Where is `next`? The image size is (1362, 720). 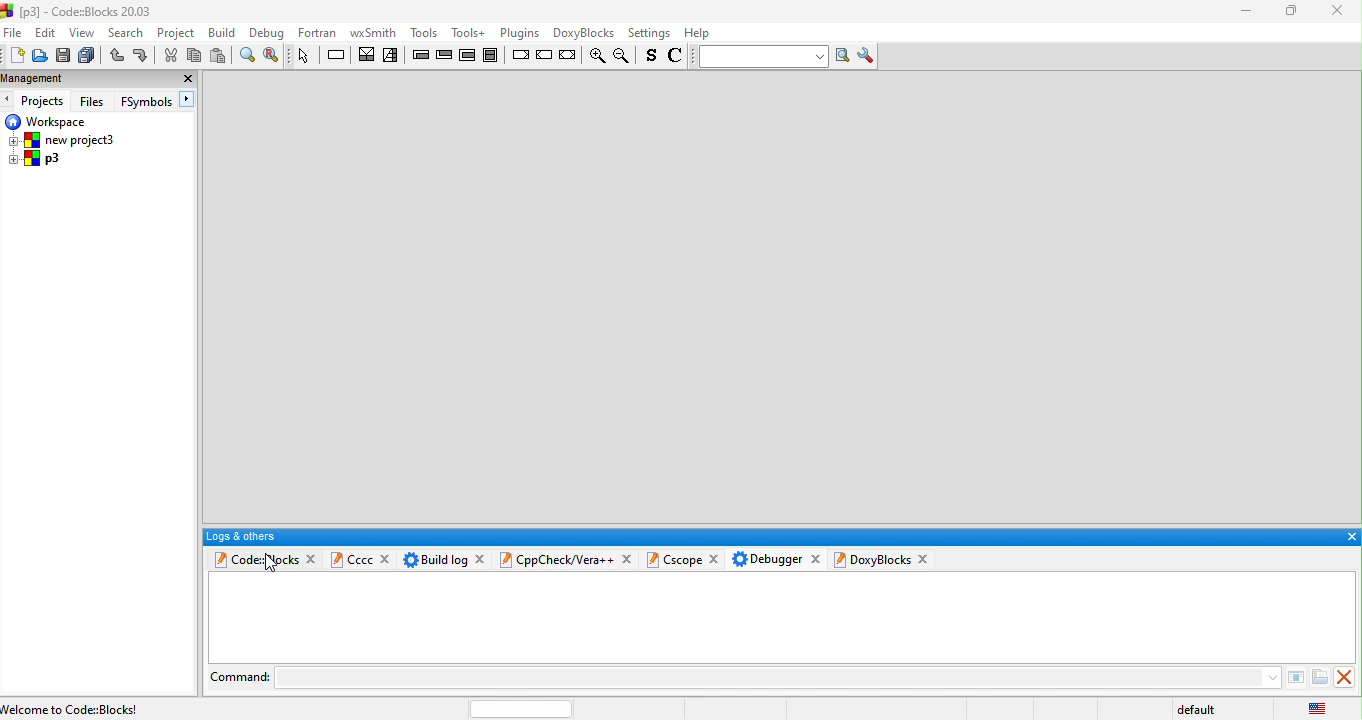
next is located at coordinates (189, 100).